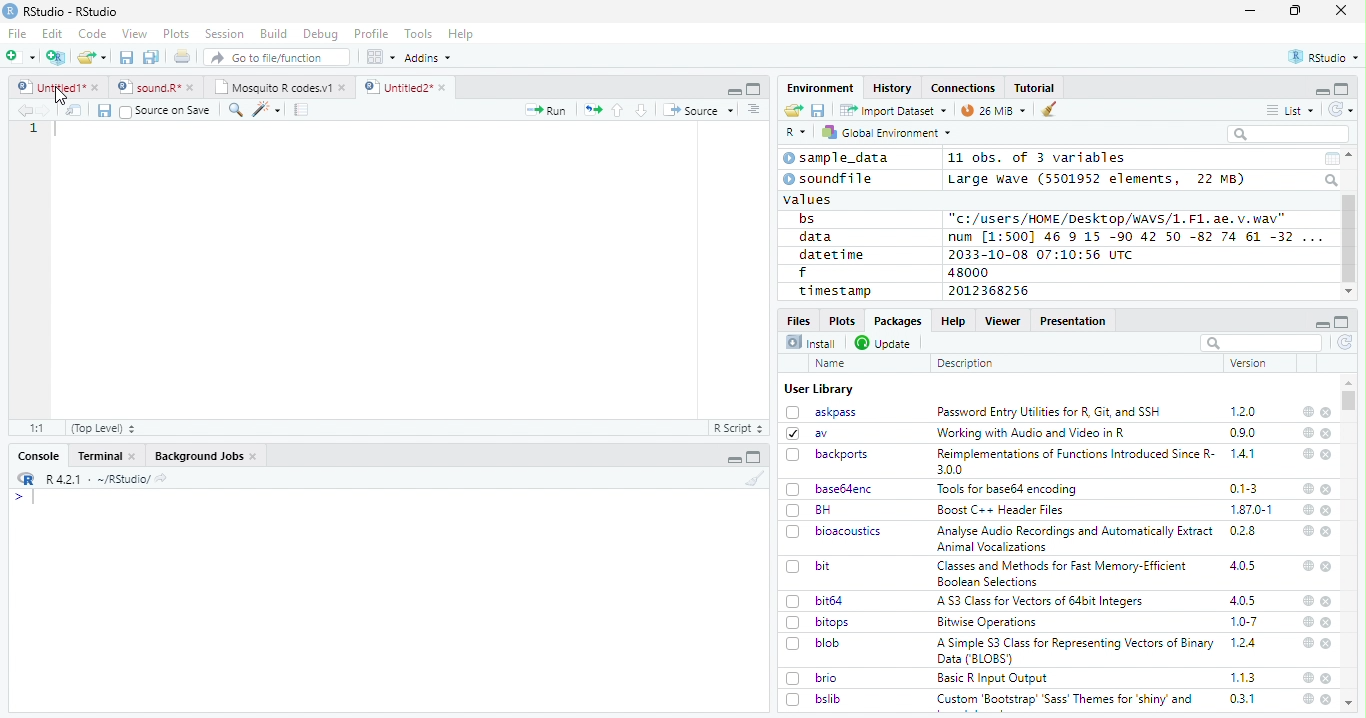 This screenshot has height=718, width=1366. Describe the element at coordinates (809, 198) in the screenshot. I see `values` at that location.